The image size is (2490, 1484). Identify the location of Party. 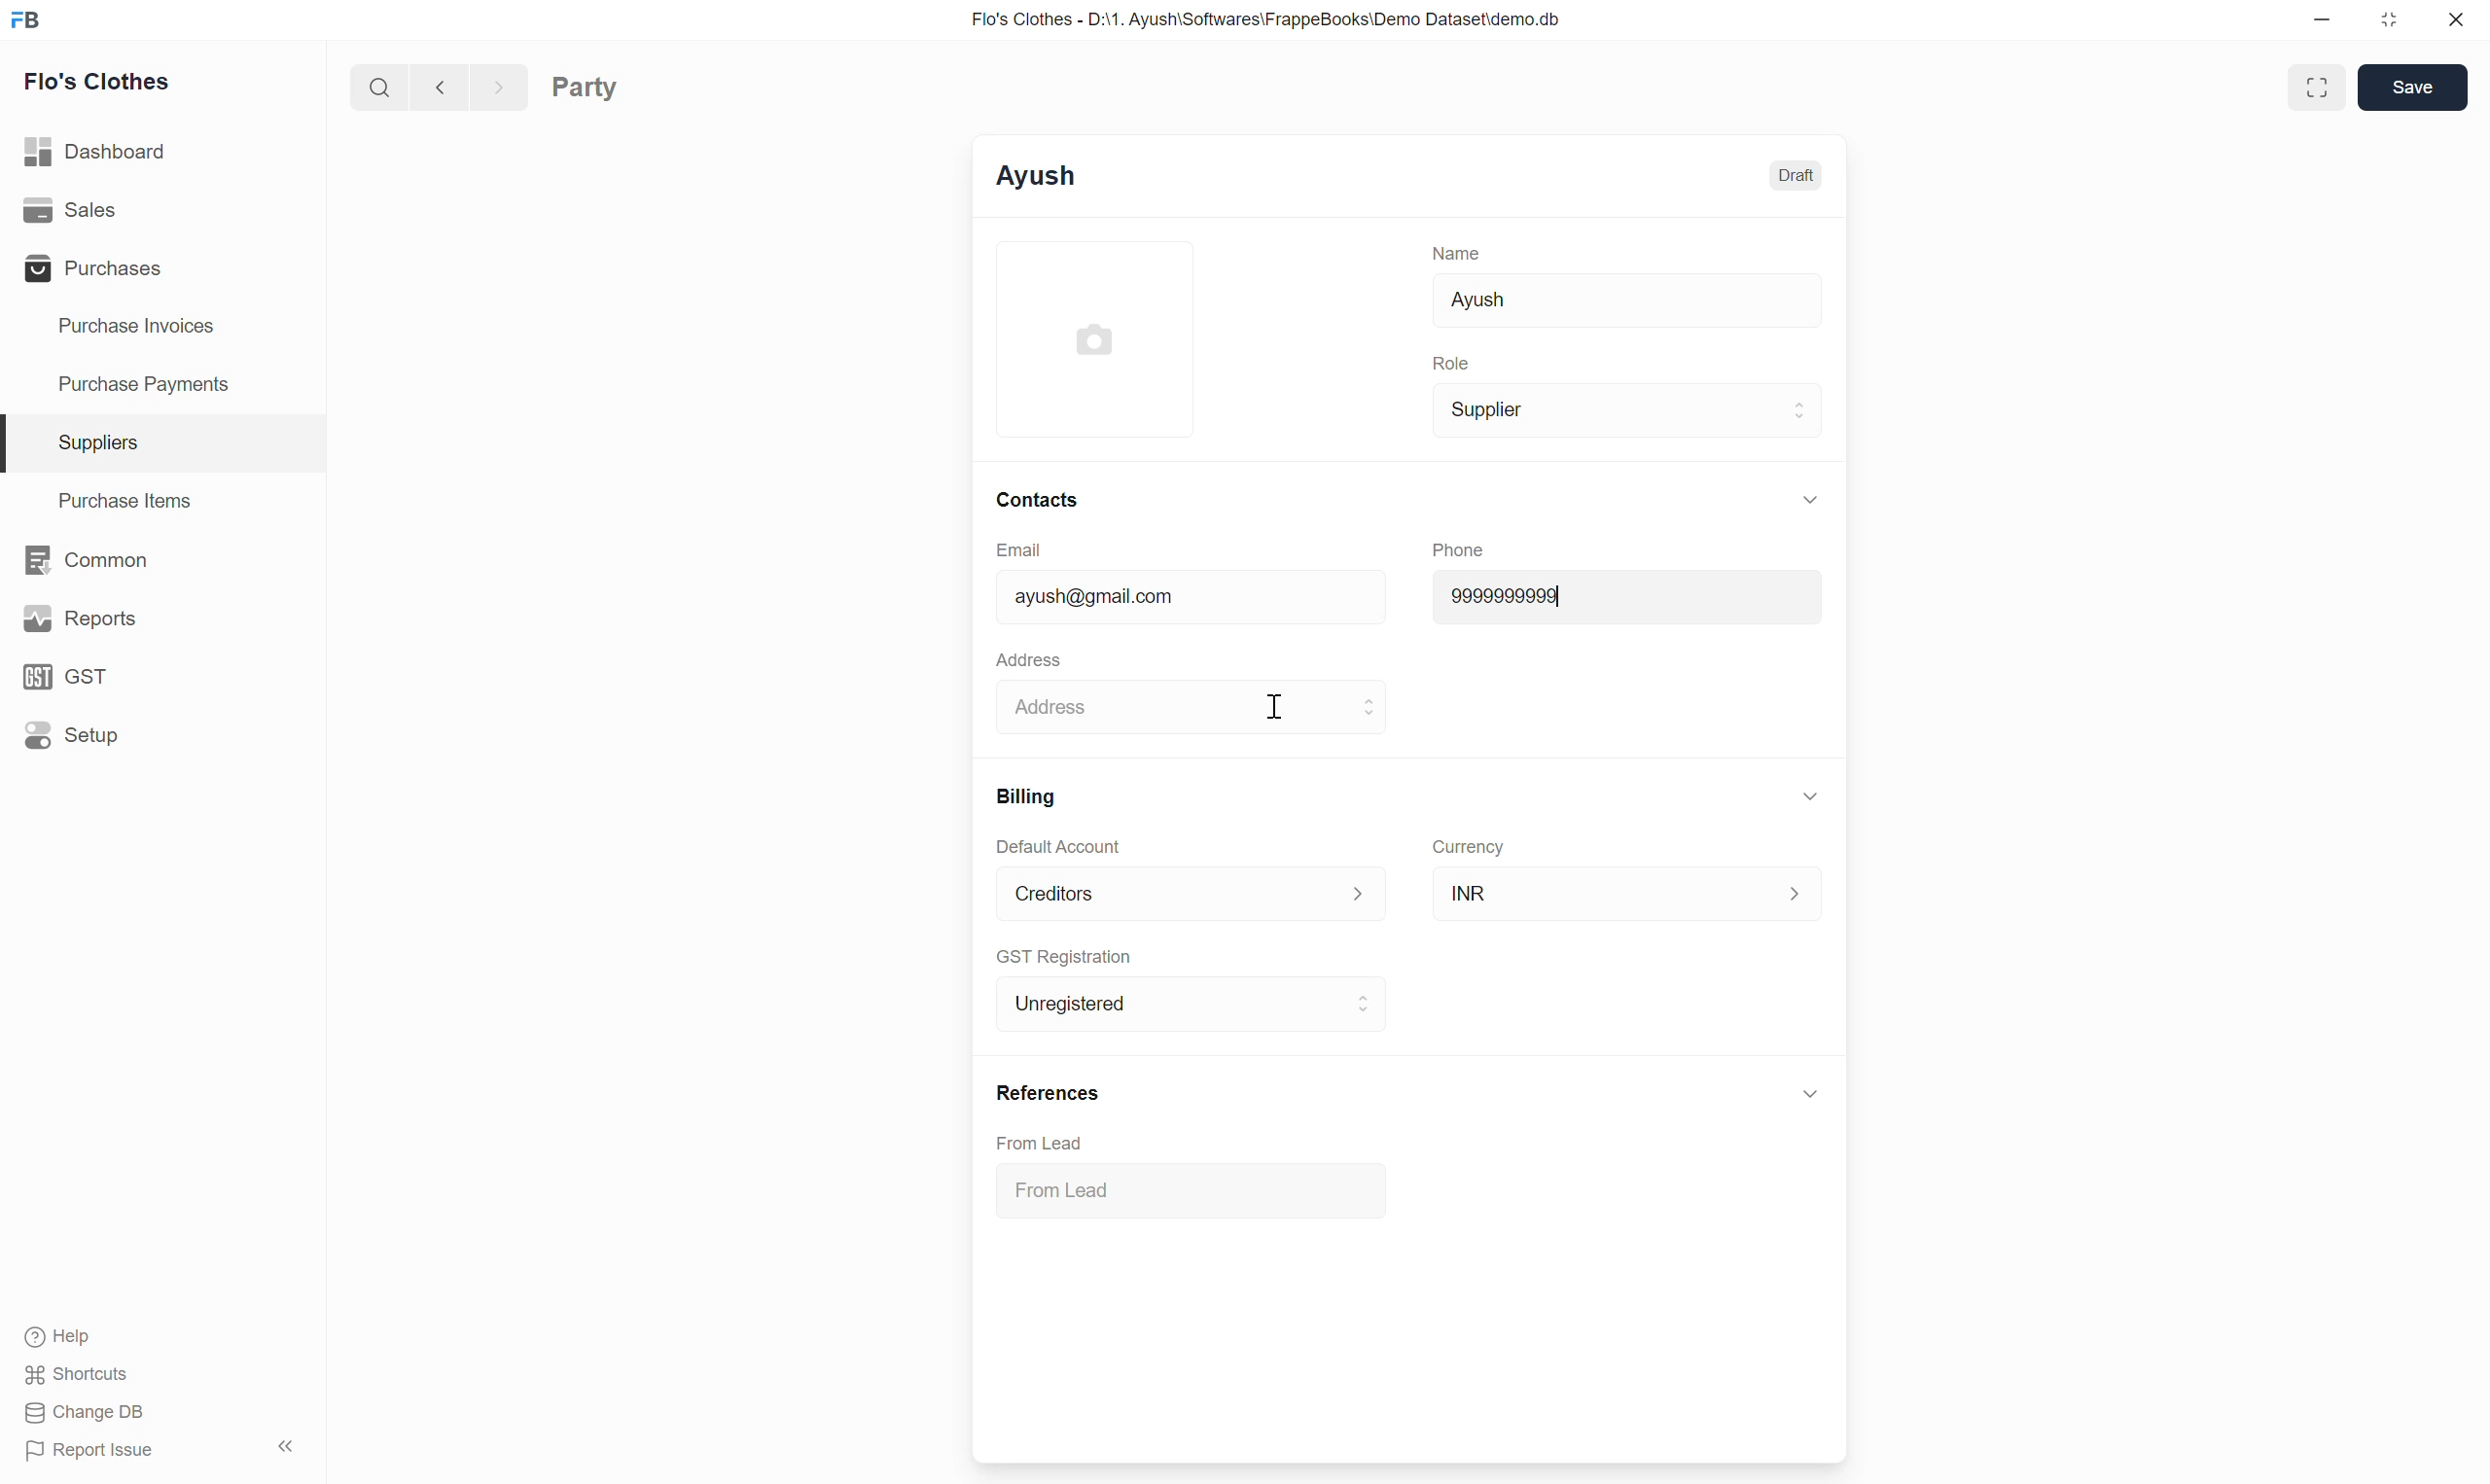
(585, 87).